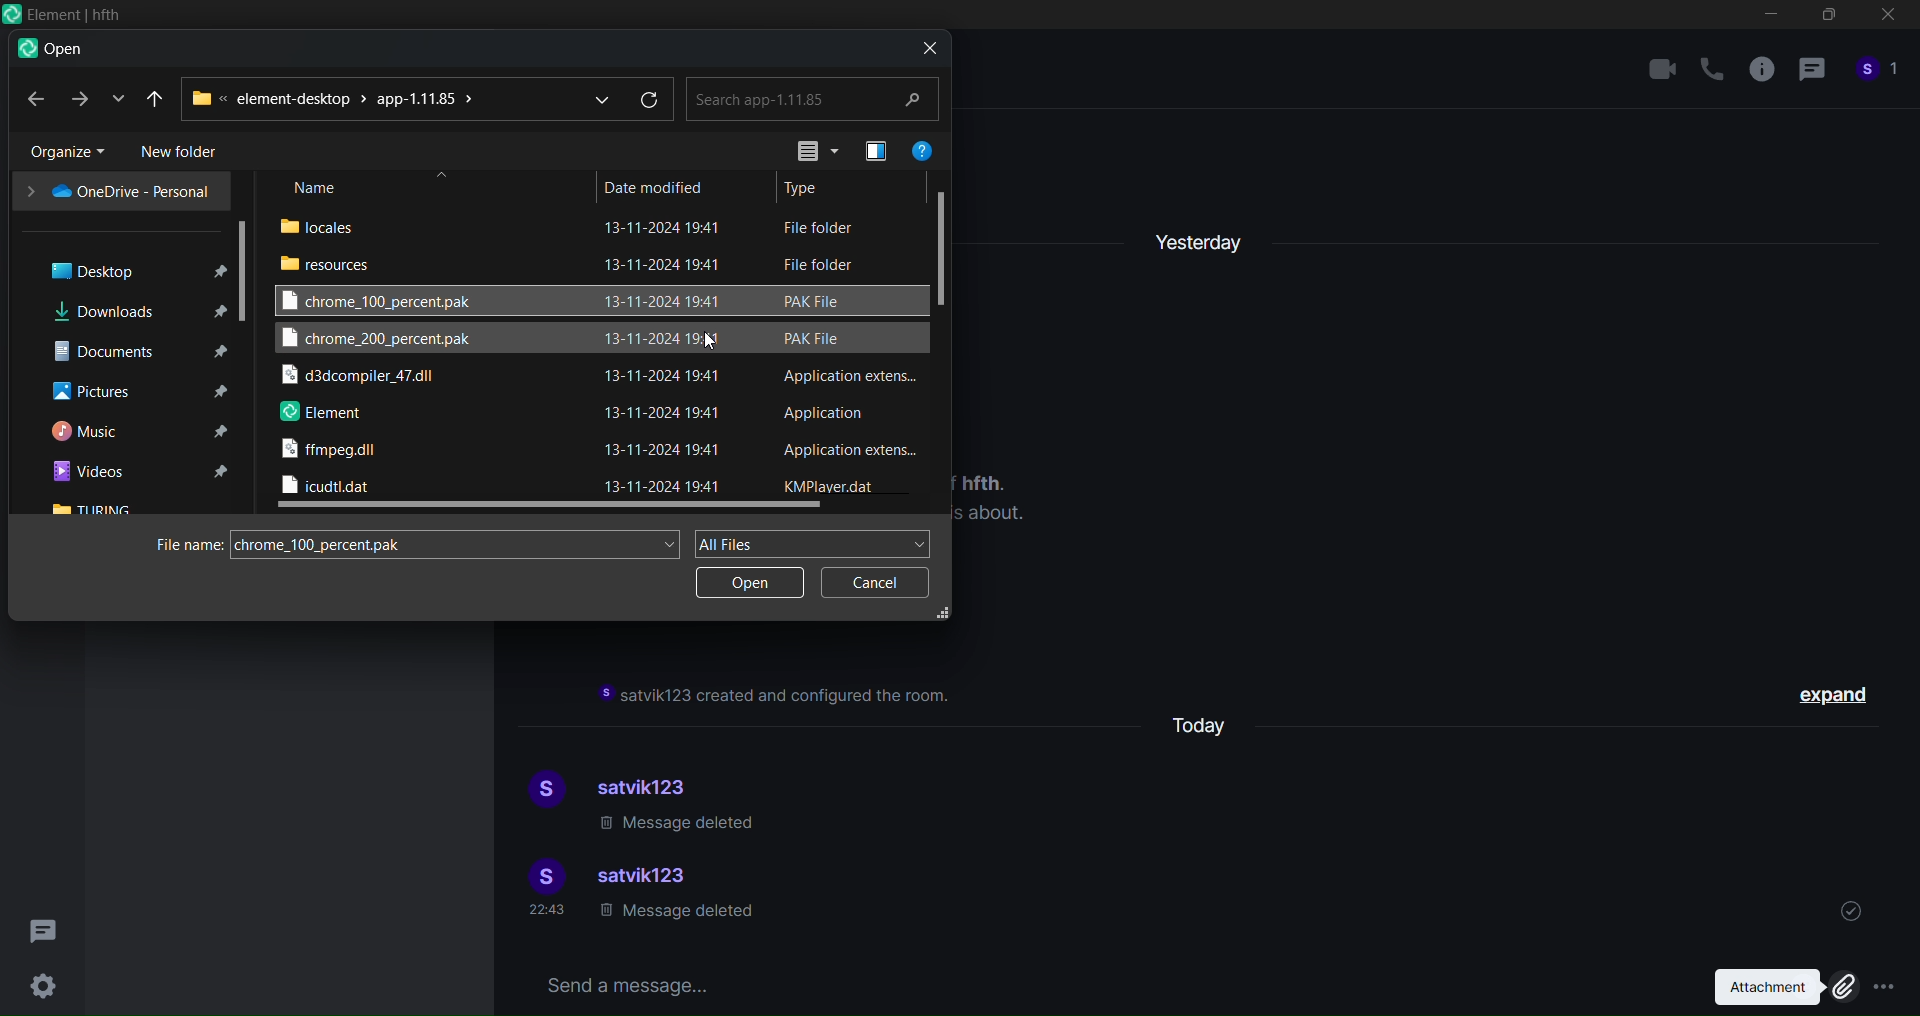 Image resolution: width=1920 pixels, height=1016 pixels. Describe the element at coordinates (246, 269) in the screenshot. I see `scroll bar` at that location.